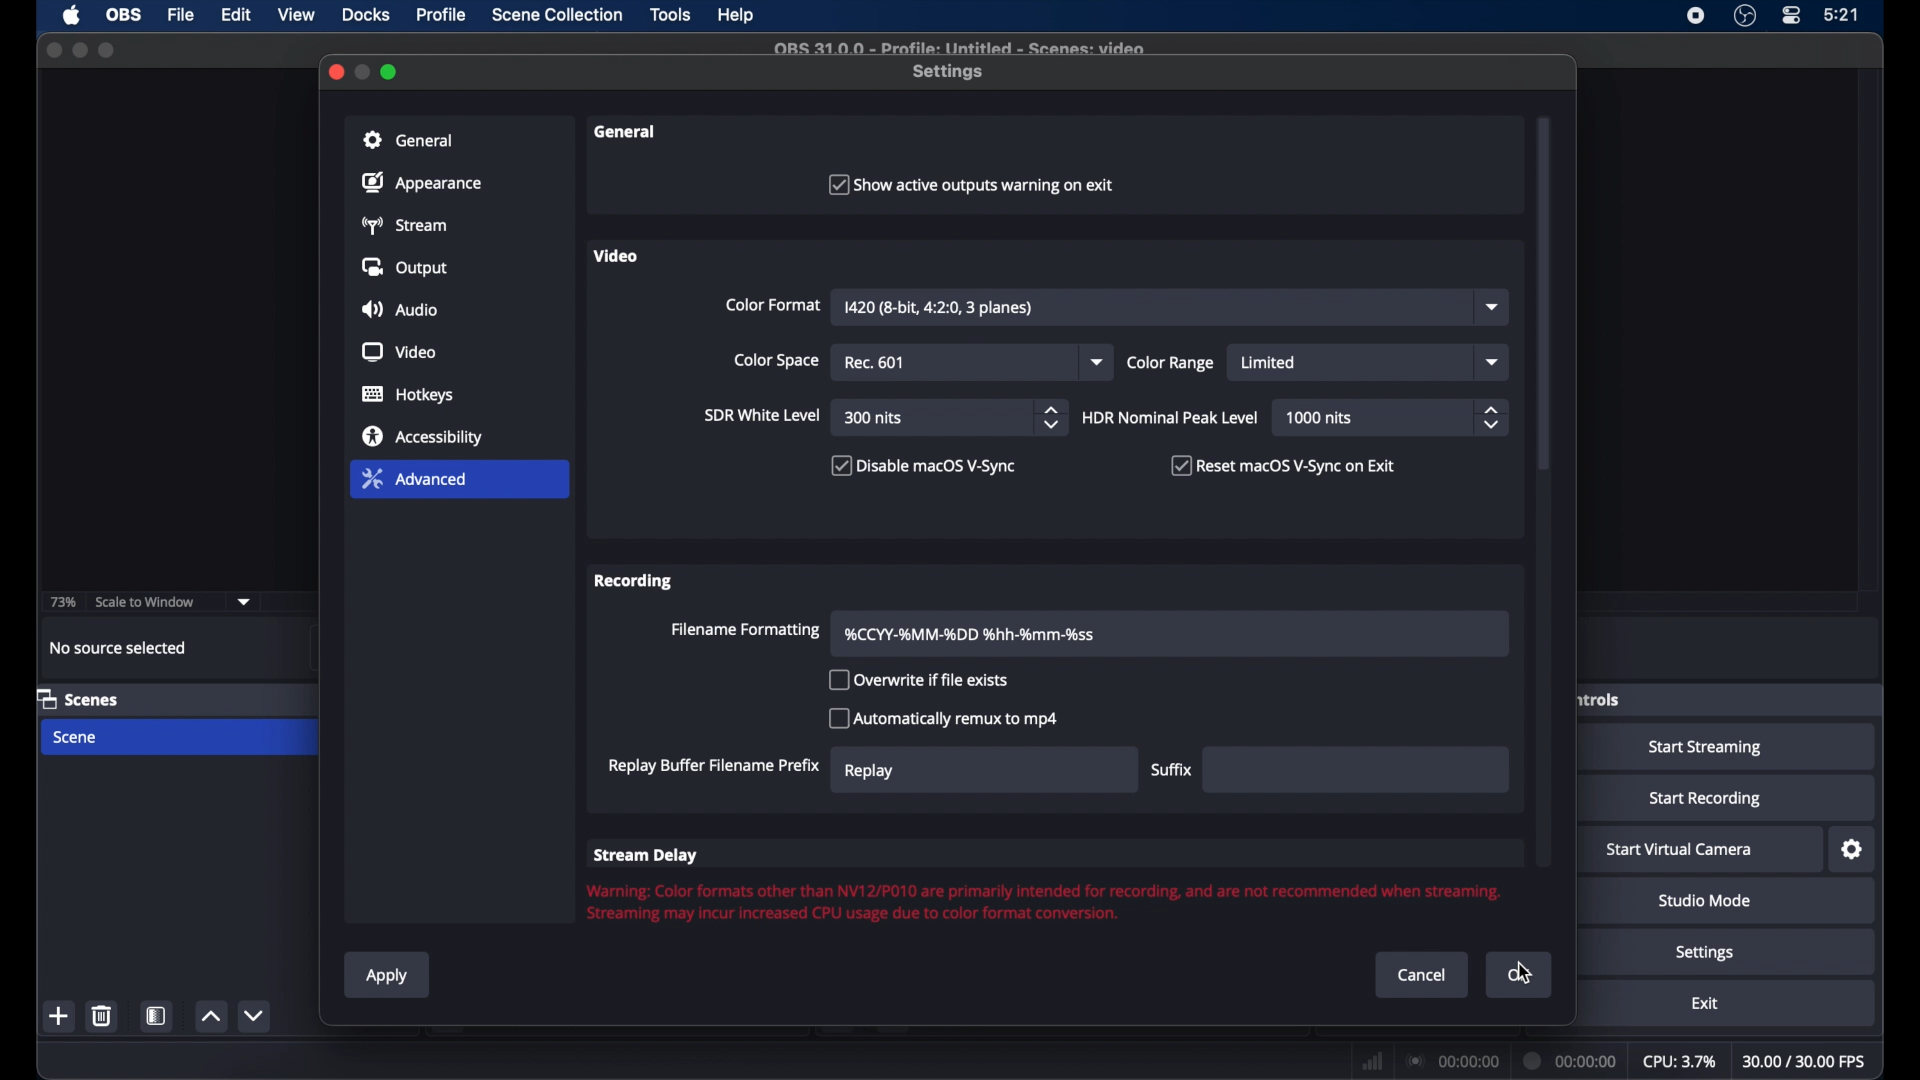 This screenshot has width=1920, height=1080. Describe the element at coordinates (407, 225) in the screenshot. I see `stream` at that location.